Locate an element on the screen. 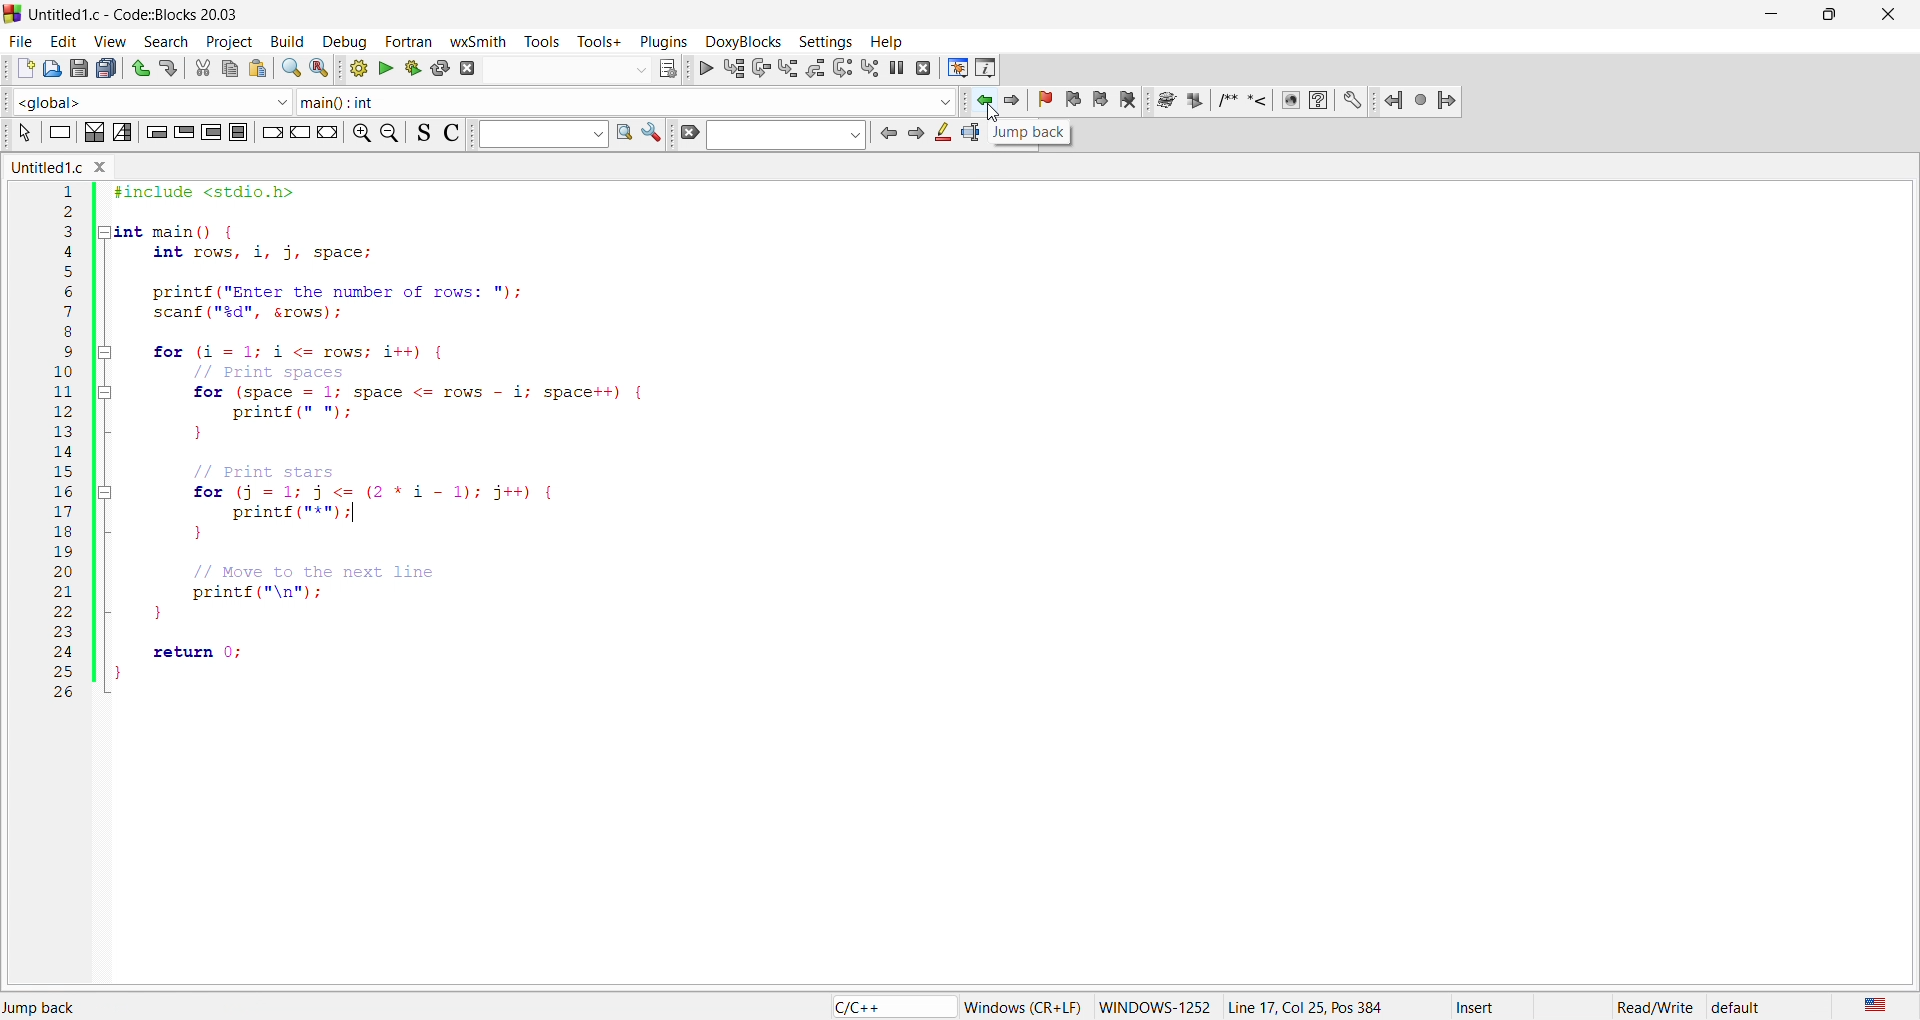  icon is located at coordinates (179, 133).